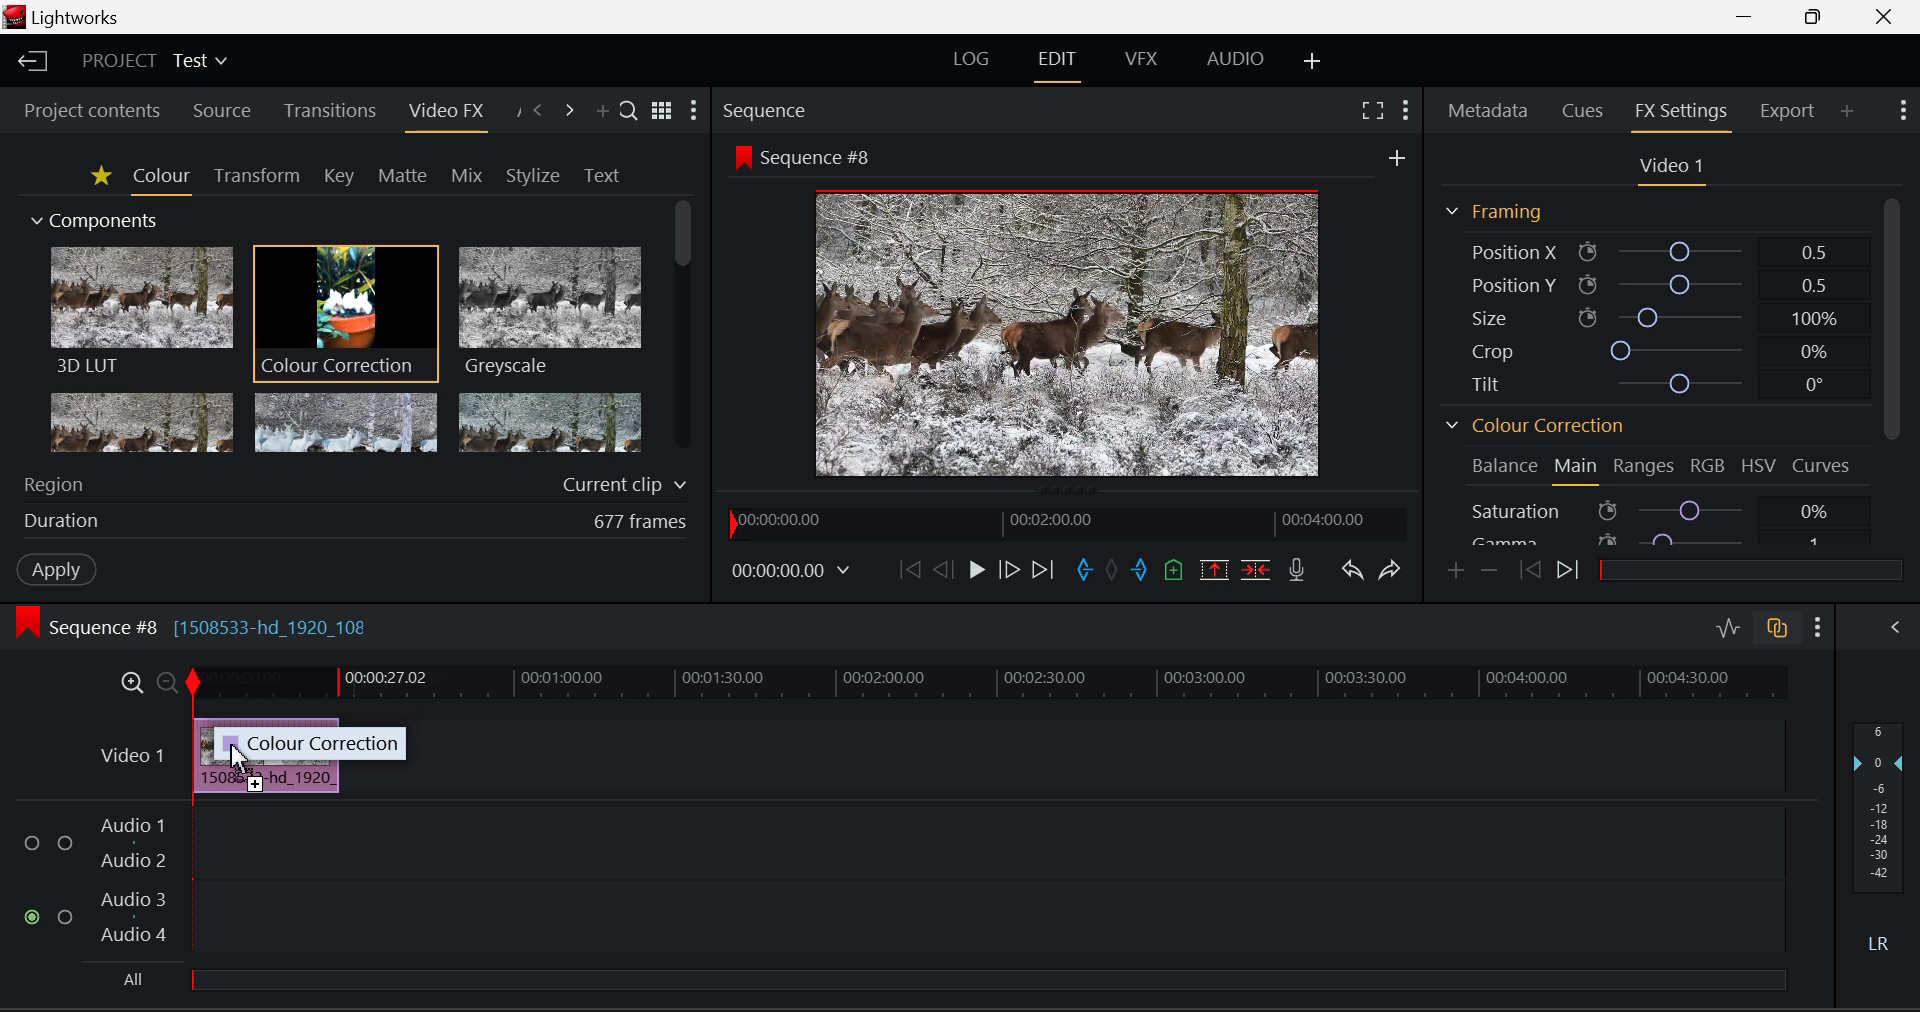 The width and height of the screenshot is (1920, 1012). What do you see at coordinates (1648, 284) in the screenshot?
I see `Position Y` at bounding box center [1648, 284].